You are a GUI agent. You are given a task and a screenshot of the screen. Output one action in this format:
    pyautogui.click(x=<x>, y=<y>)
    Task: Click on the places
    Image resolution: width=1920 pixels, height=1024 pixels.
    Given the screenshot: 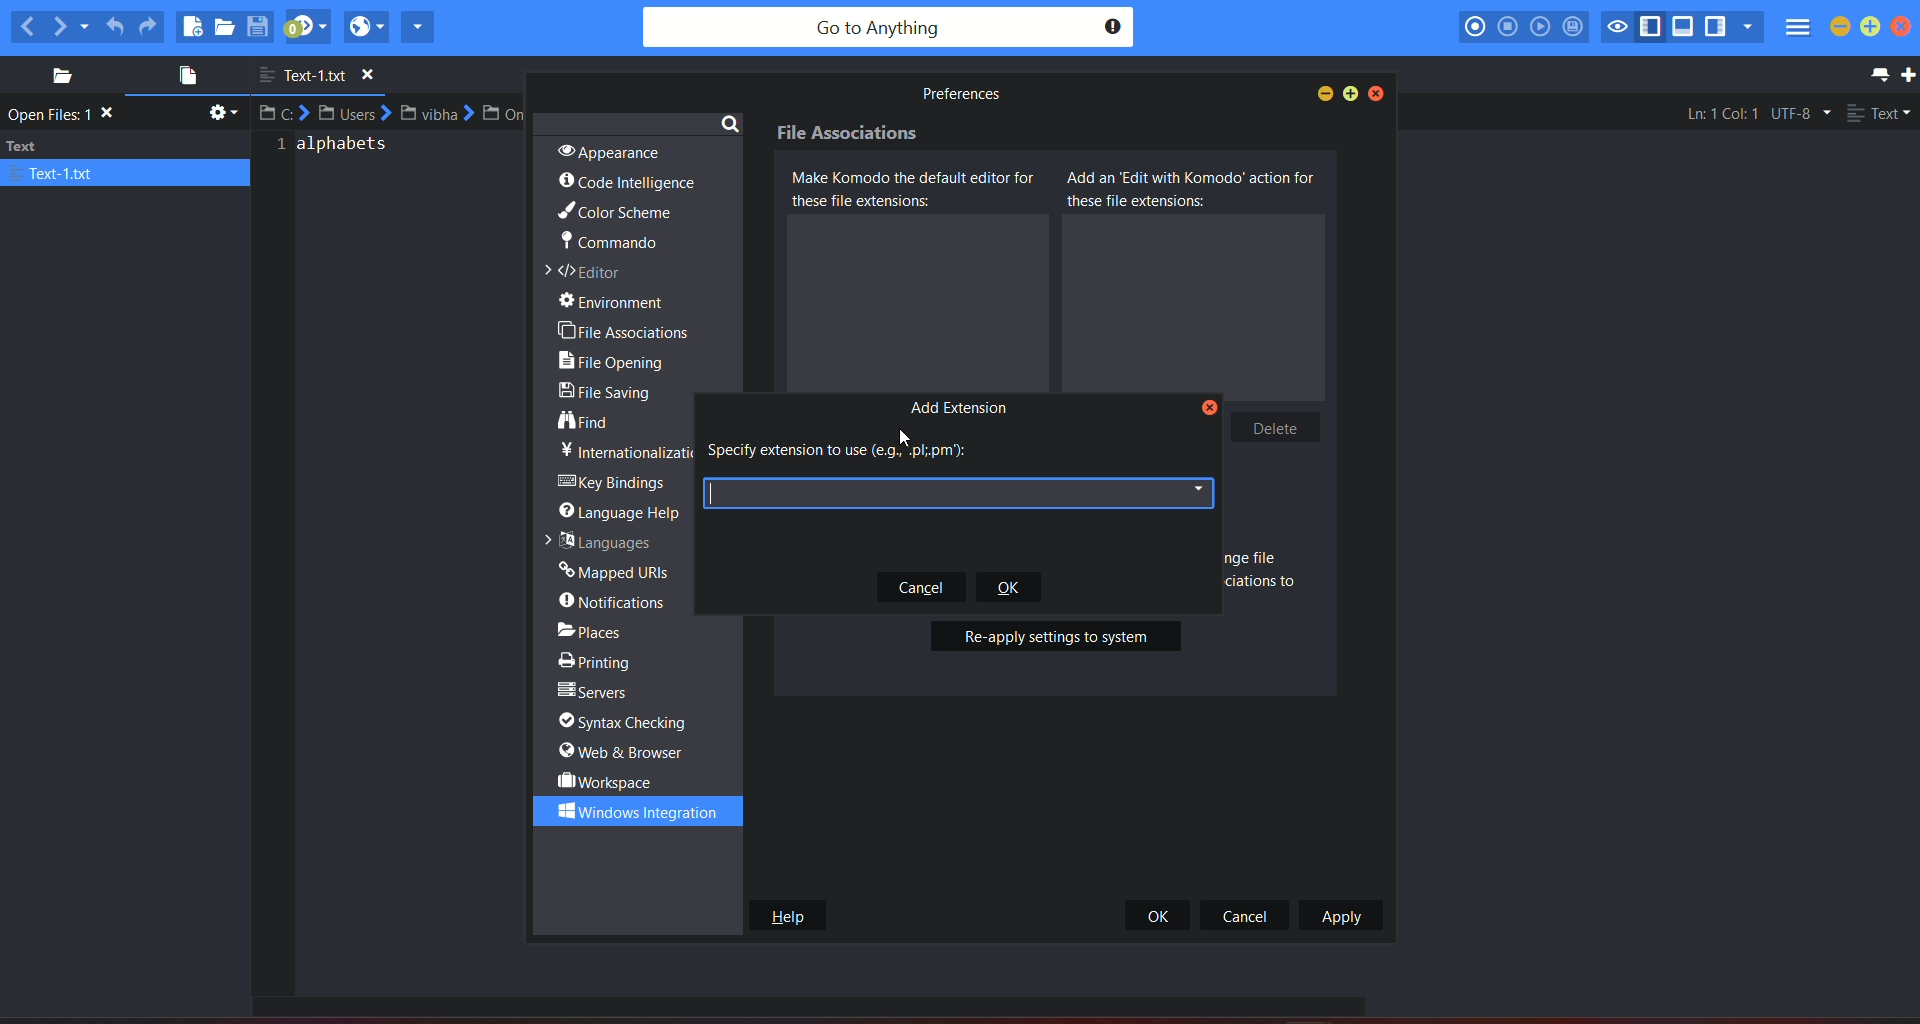 What is the action you would take?
    pyautogui.click(x=55, y=76)
    